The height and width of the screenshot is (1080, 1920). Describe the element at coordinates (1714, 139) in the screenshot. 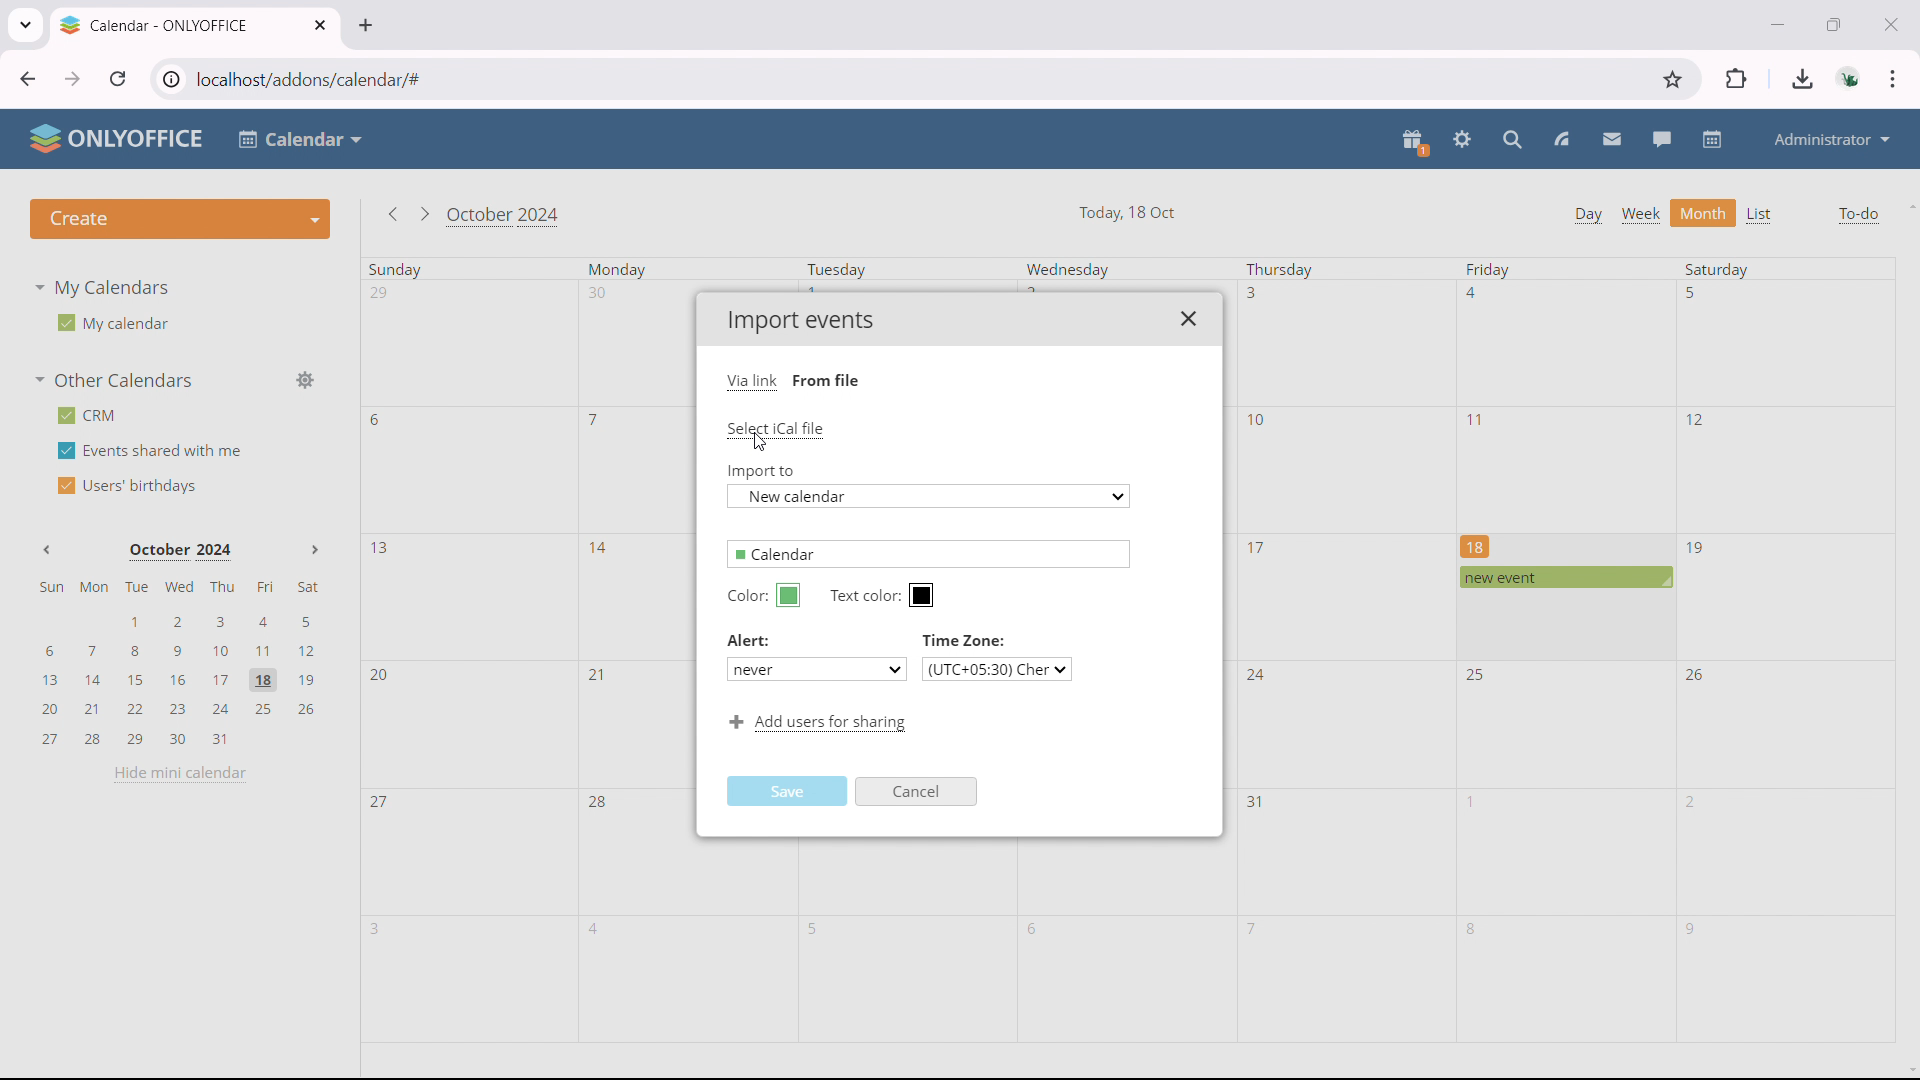

I see `calendar` at that location.